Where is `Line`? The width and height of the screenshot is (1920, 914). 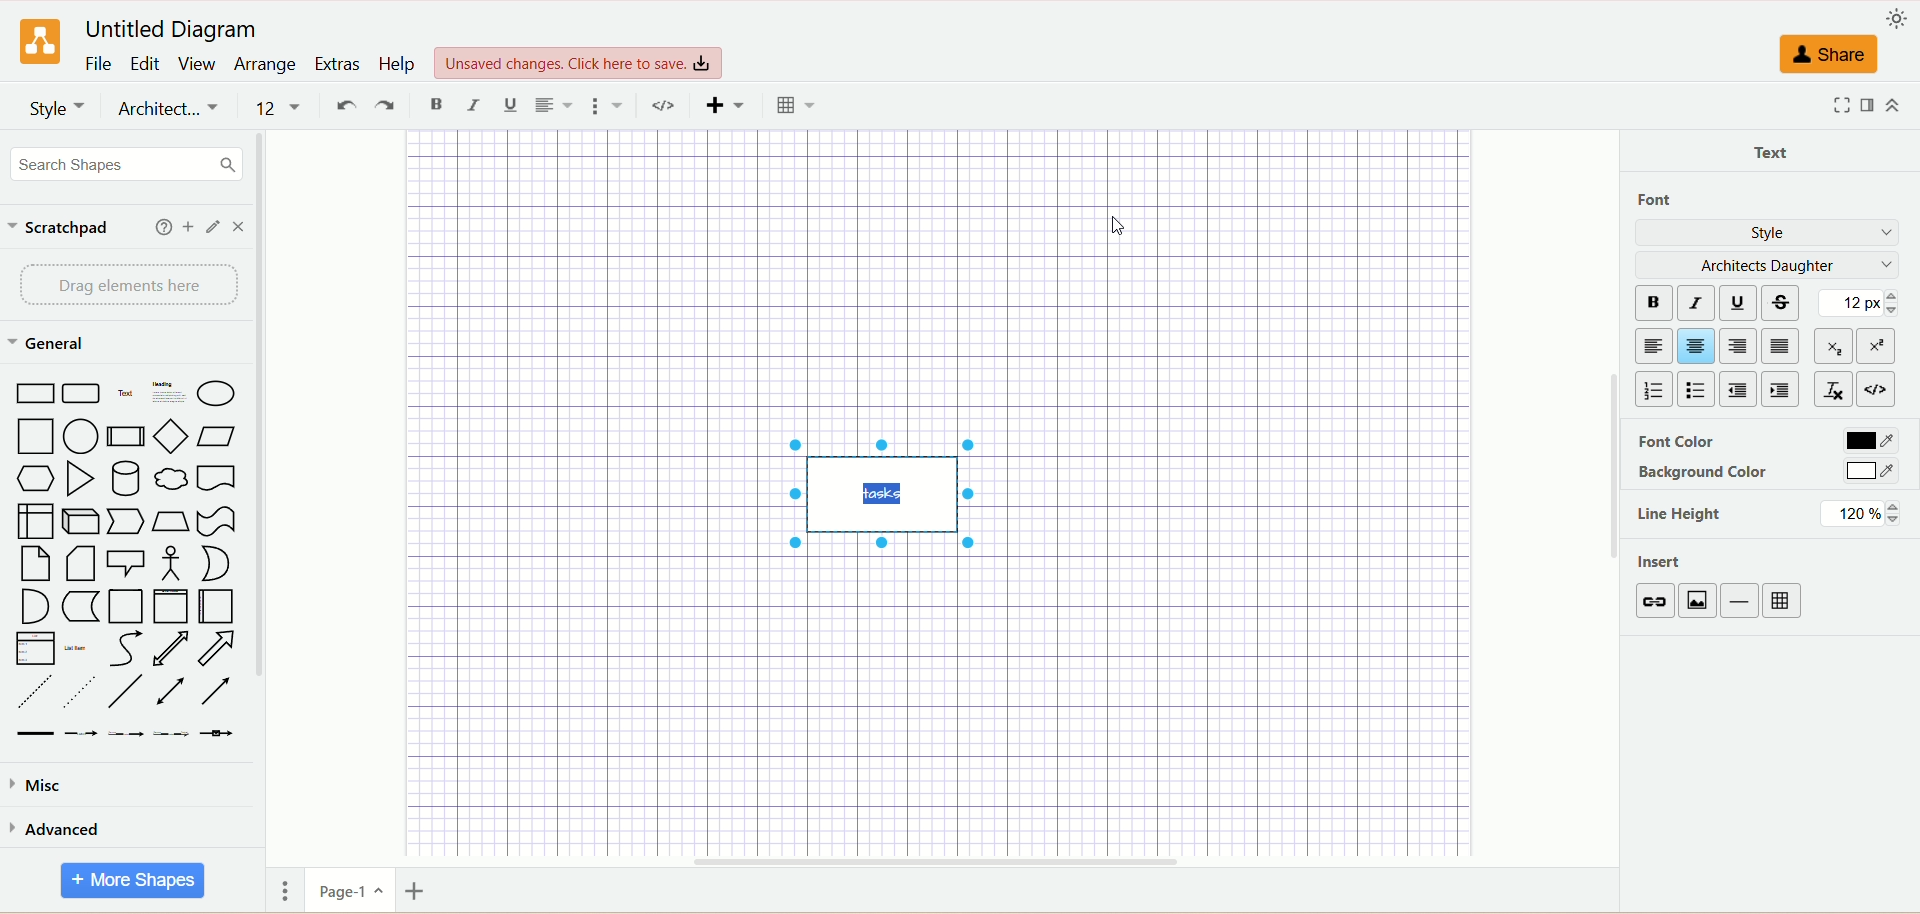
Line is located at coordinates (125, 694).